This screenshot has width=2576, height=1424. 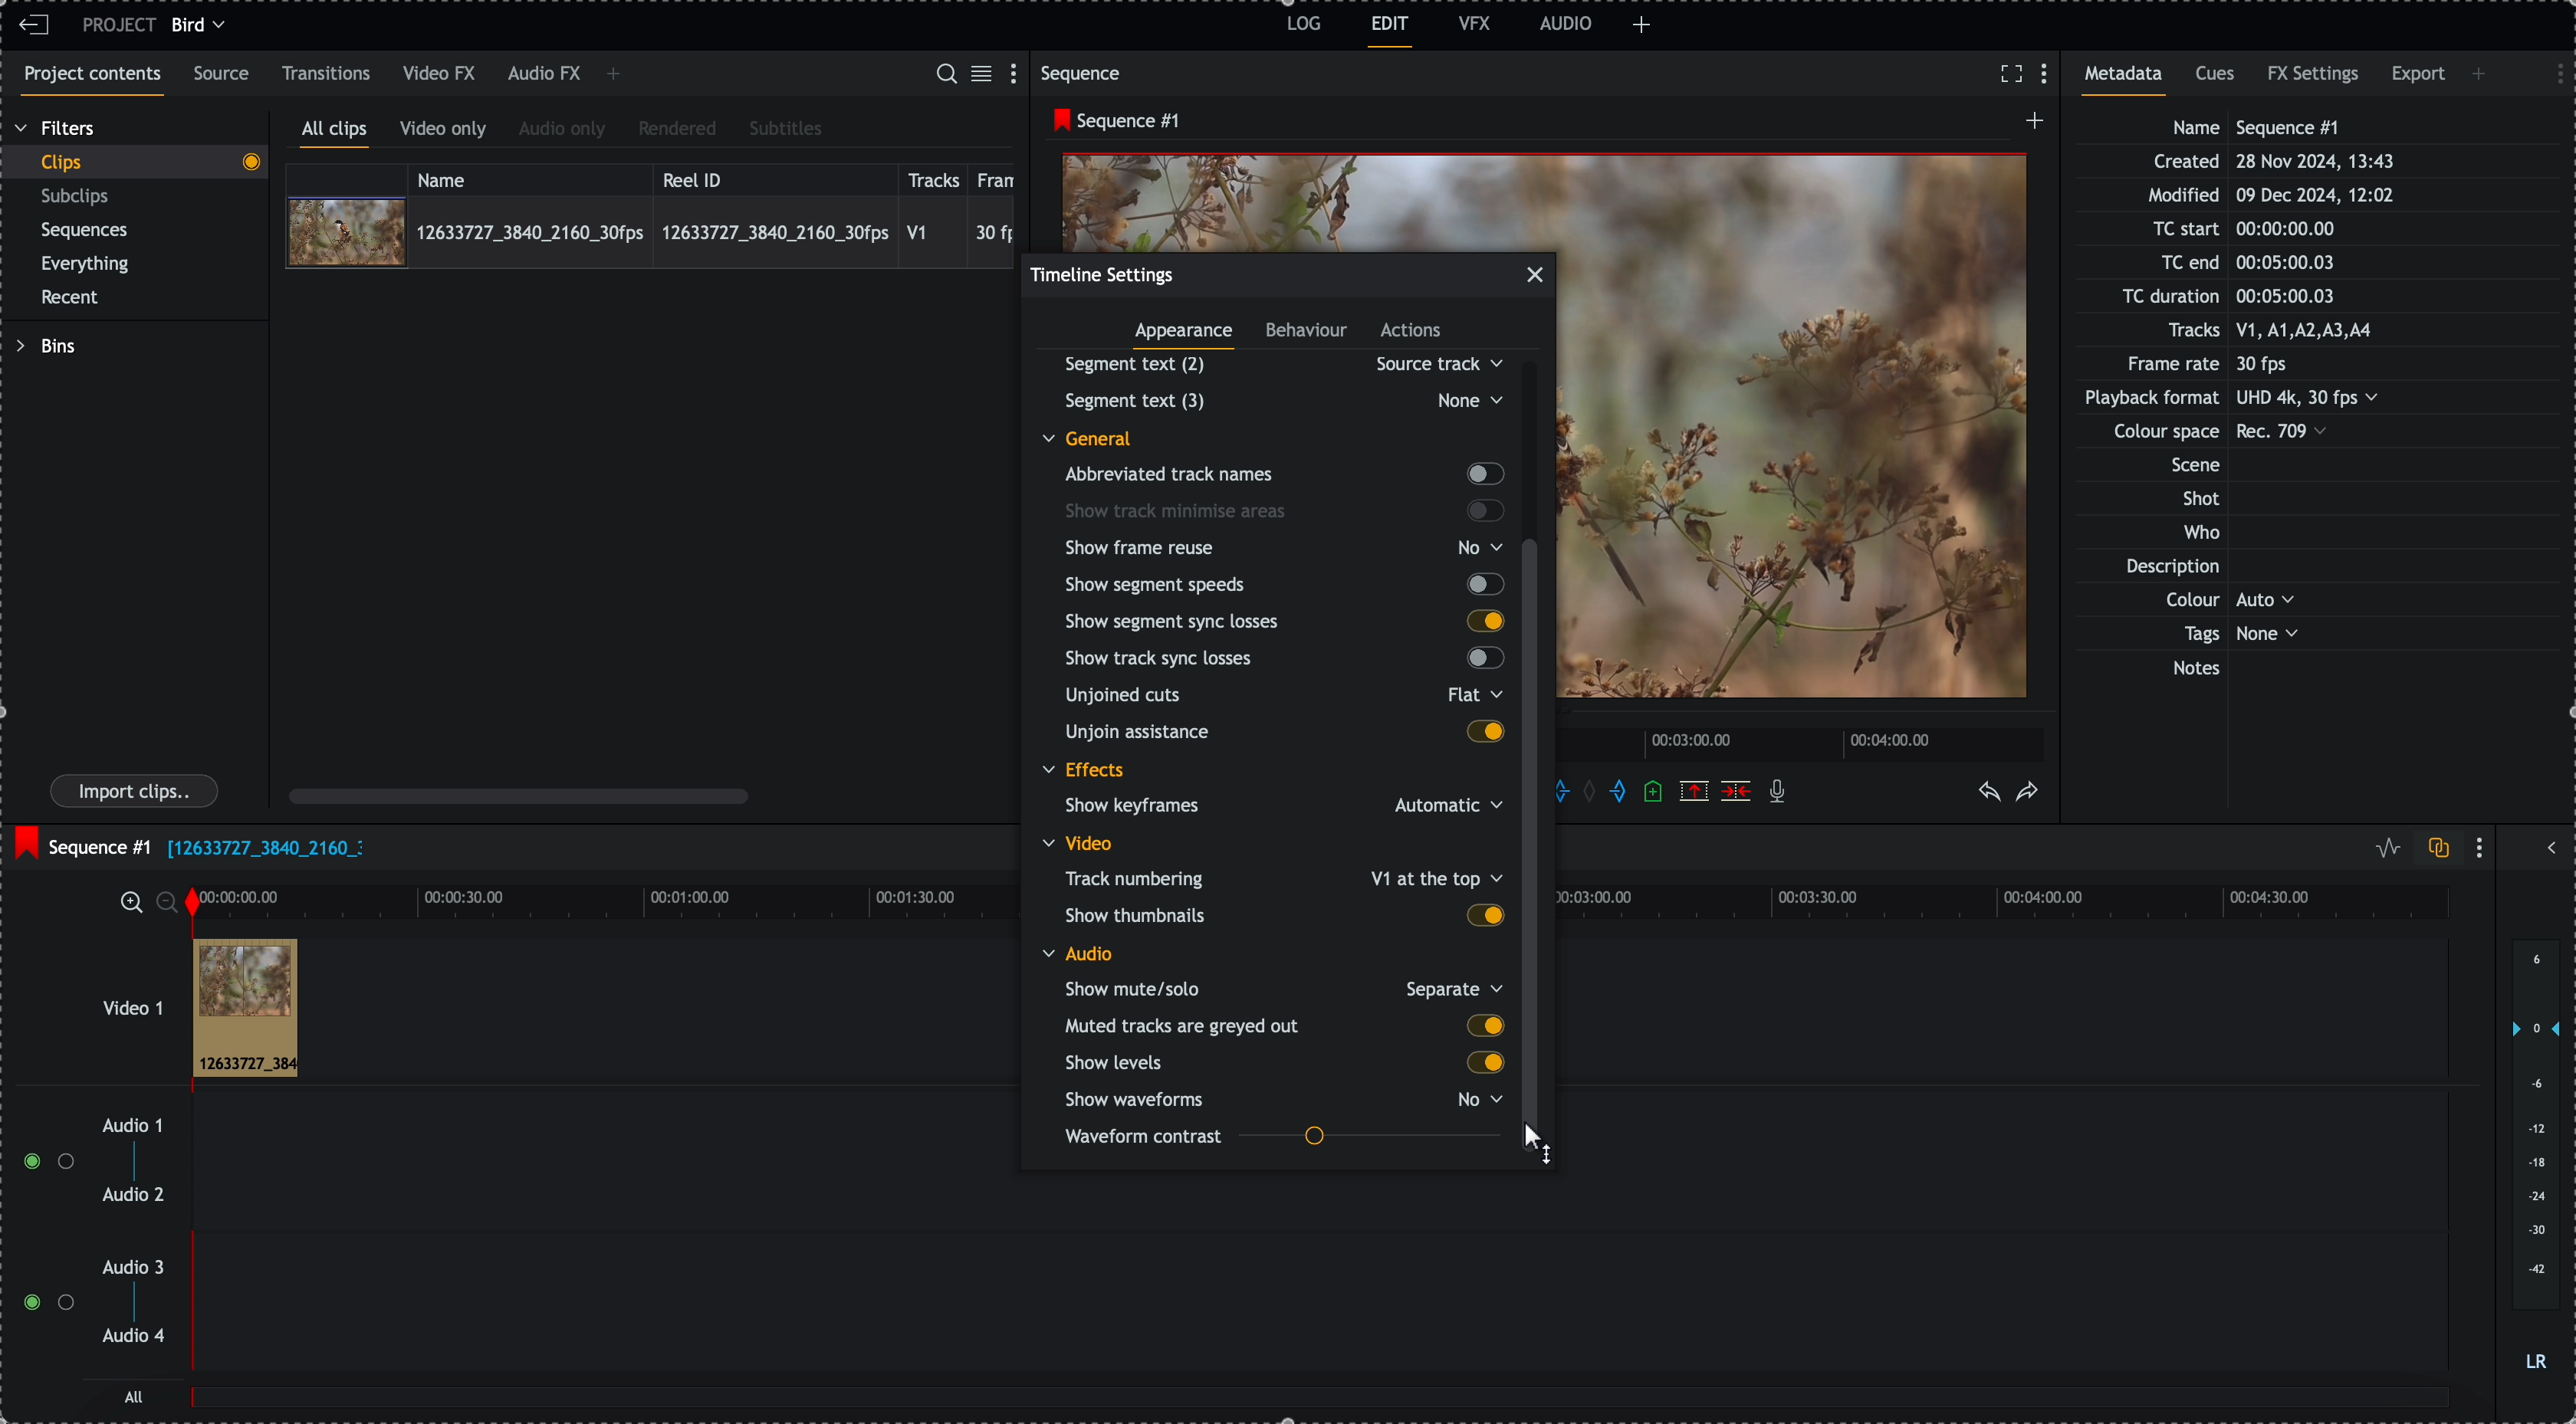 What do you see at coordinates (1781, 793) in the screenshot?
I see `recored voice-over` at bounding box center [1781, 793].